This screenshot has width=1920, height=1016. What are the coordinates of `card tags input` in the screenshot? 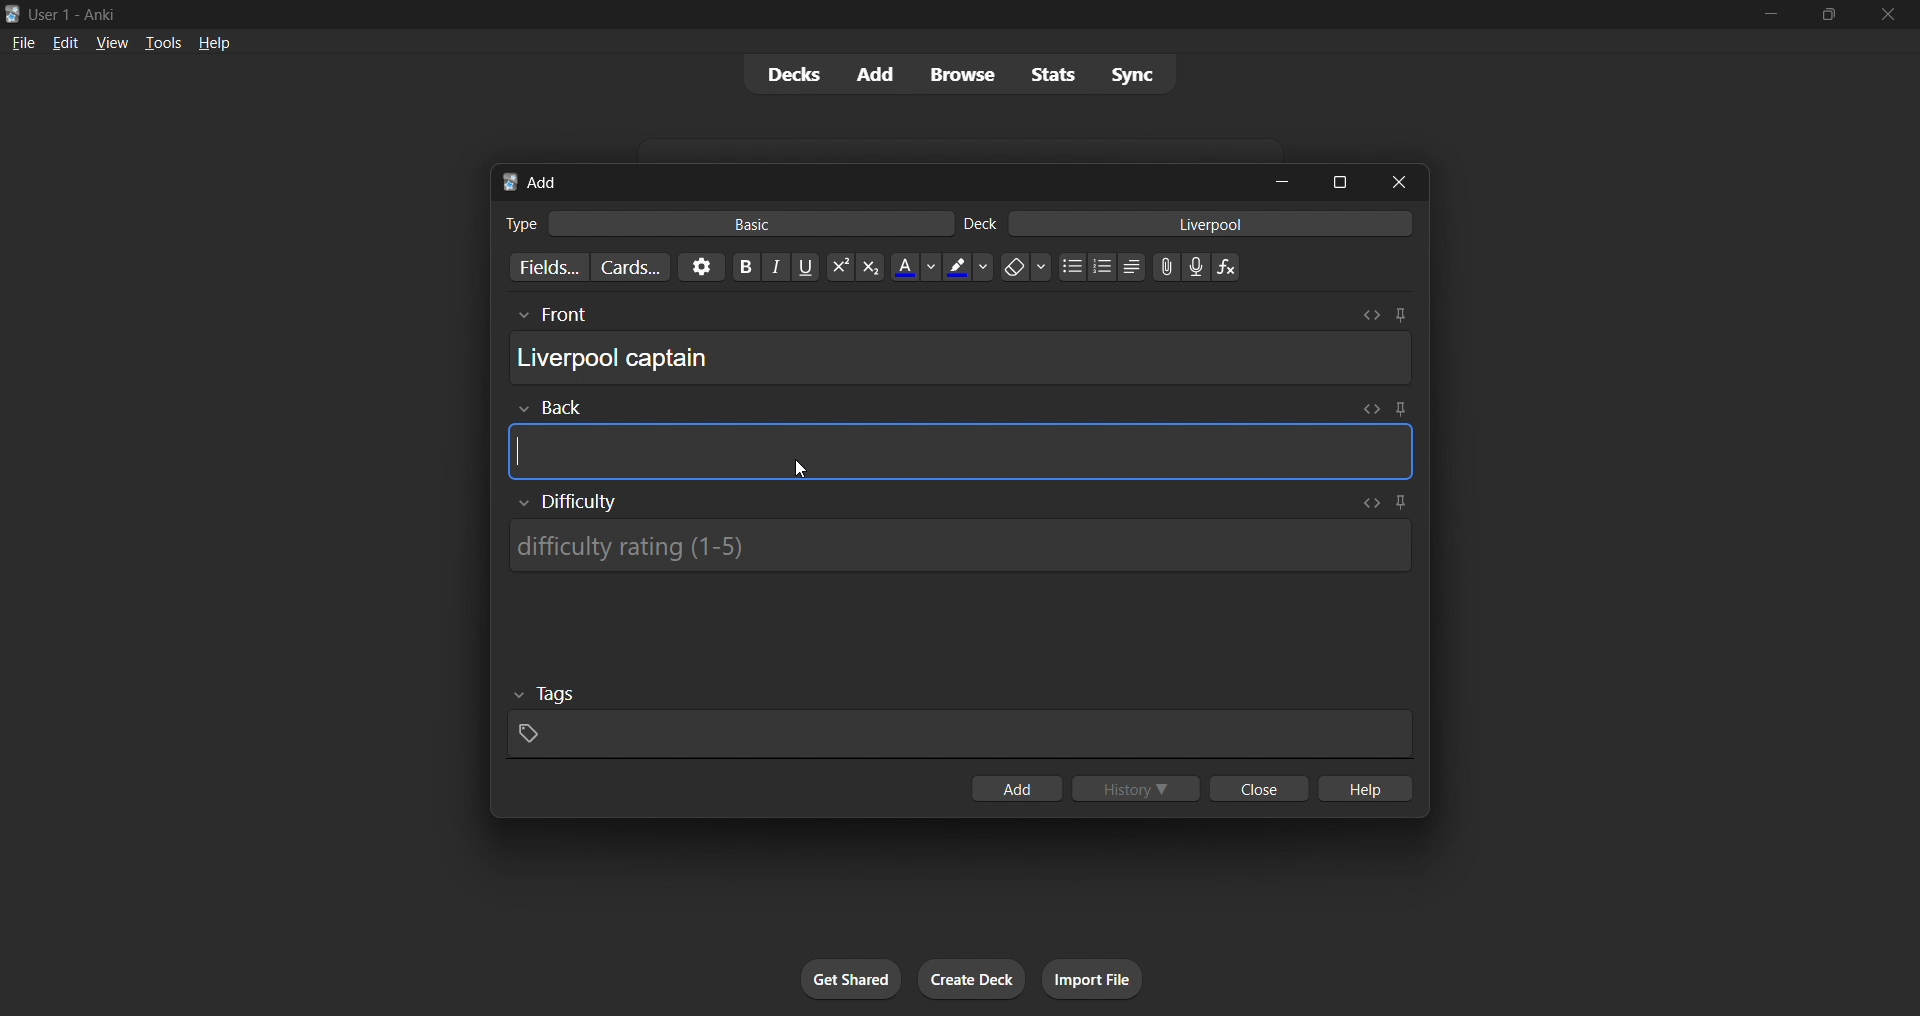 It's located at (960, 735).